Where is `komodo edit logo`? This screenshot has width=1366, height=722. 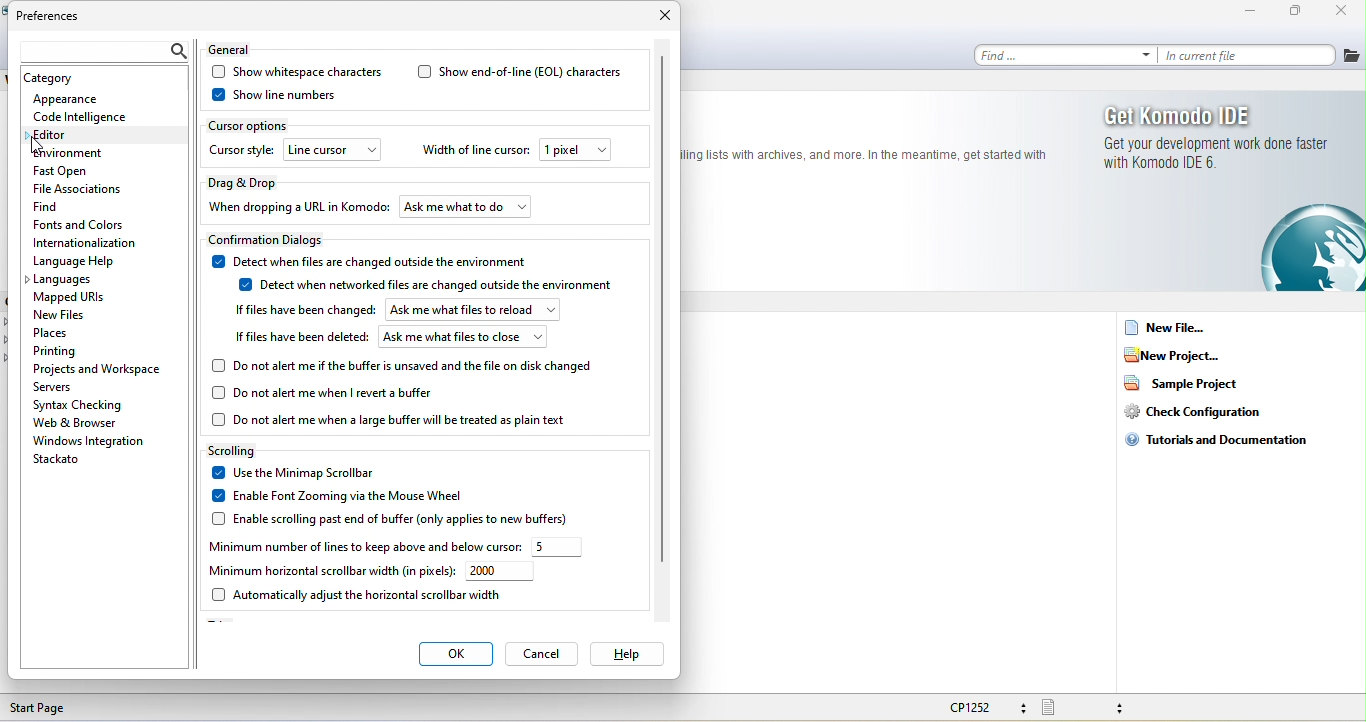
komodo edit logo is located at coordinates (1311, 247).